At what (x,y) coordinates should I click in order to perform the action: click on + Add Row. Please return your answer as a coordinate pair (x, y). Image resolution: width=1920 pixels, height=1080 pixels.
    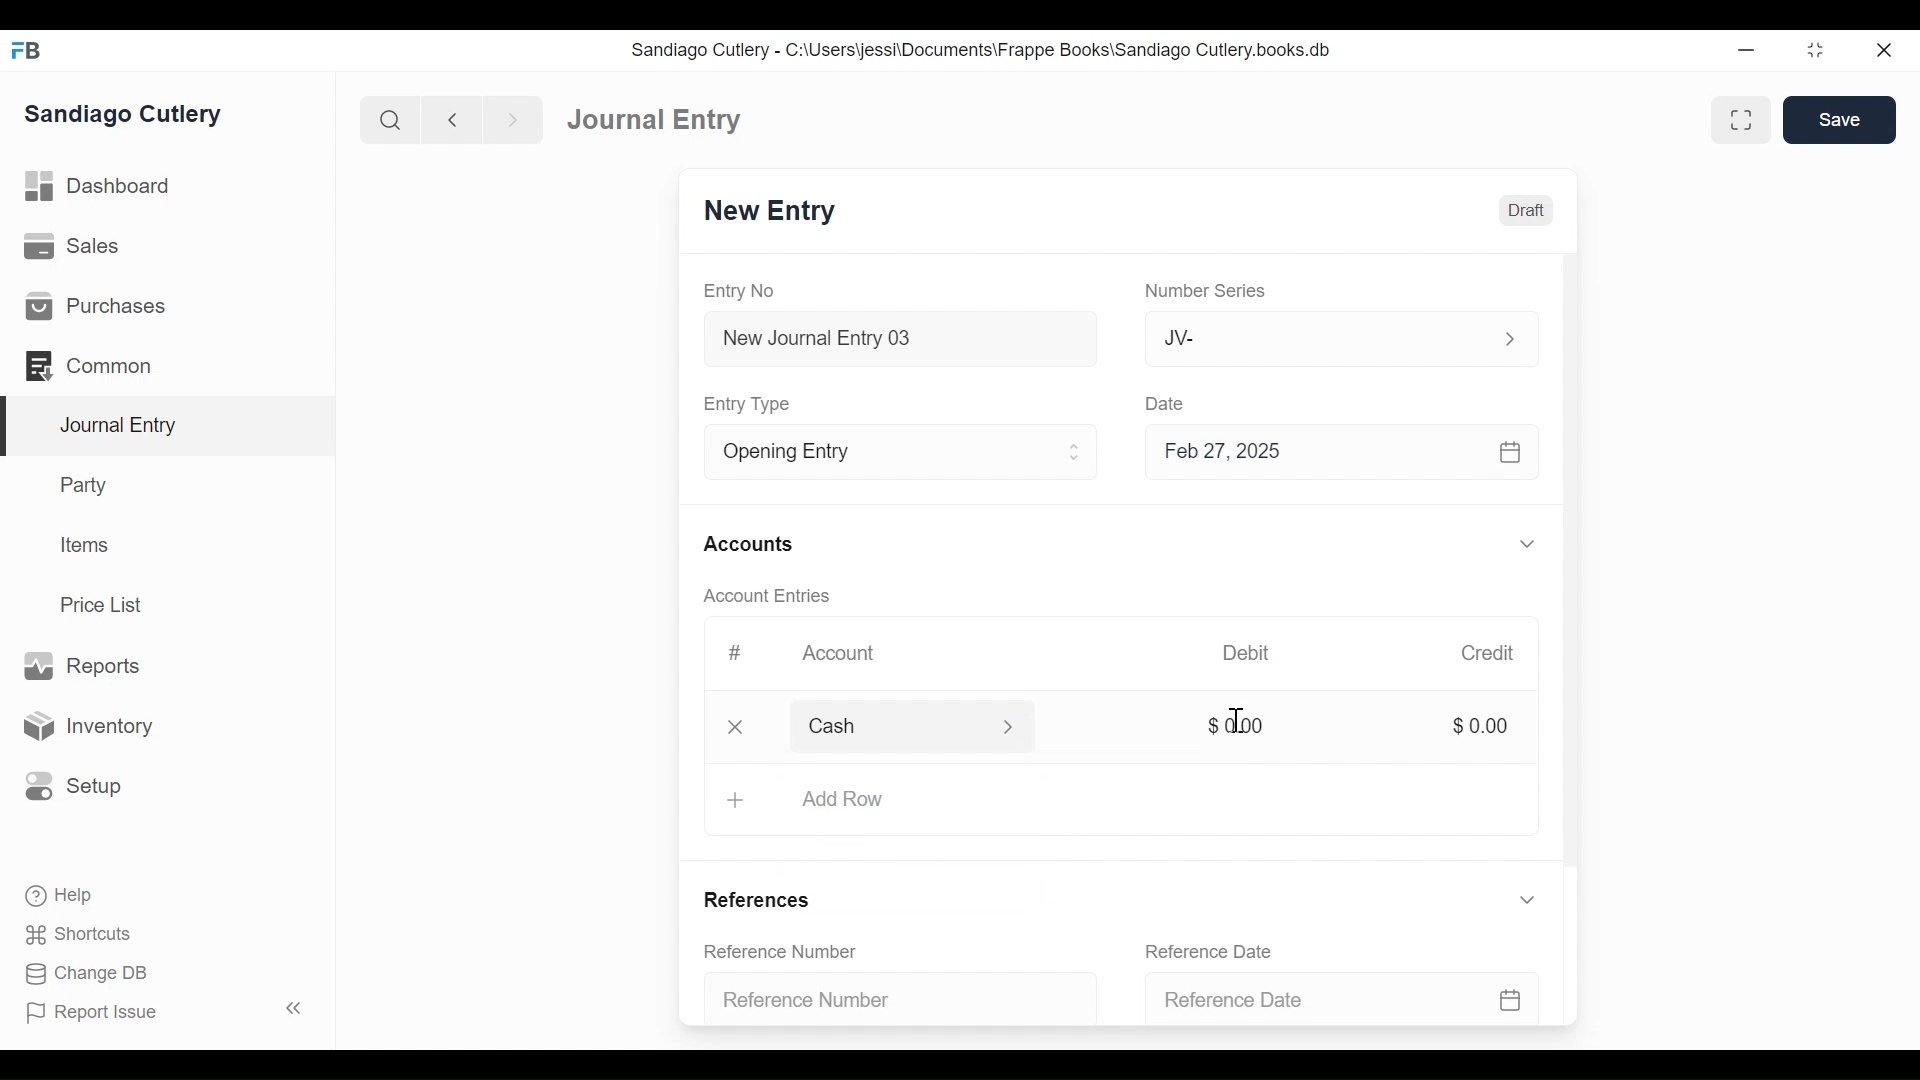
    Looking at the image, I should click on (811, 801).